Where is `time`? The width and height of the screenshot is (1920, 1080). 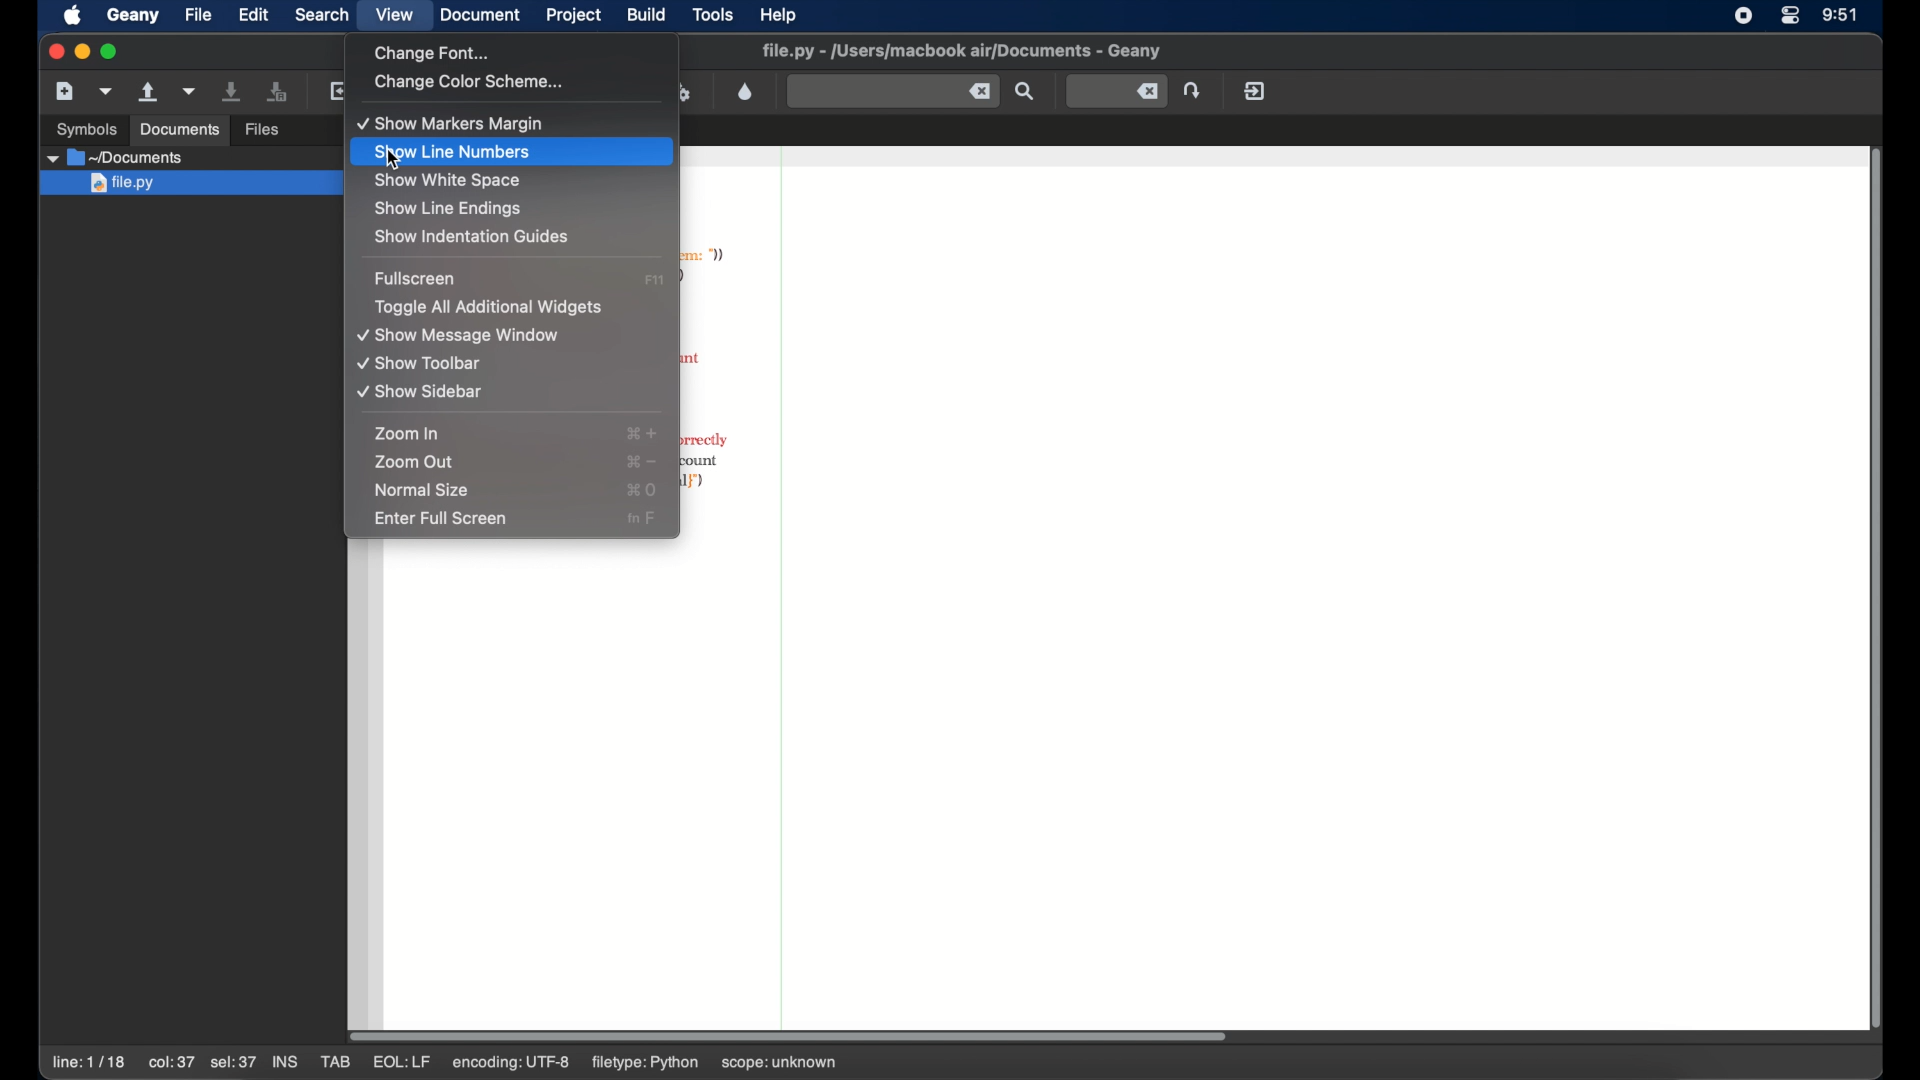
time is located at coordinates (1841, 15).